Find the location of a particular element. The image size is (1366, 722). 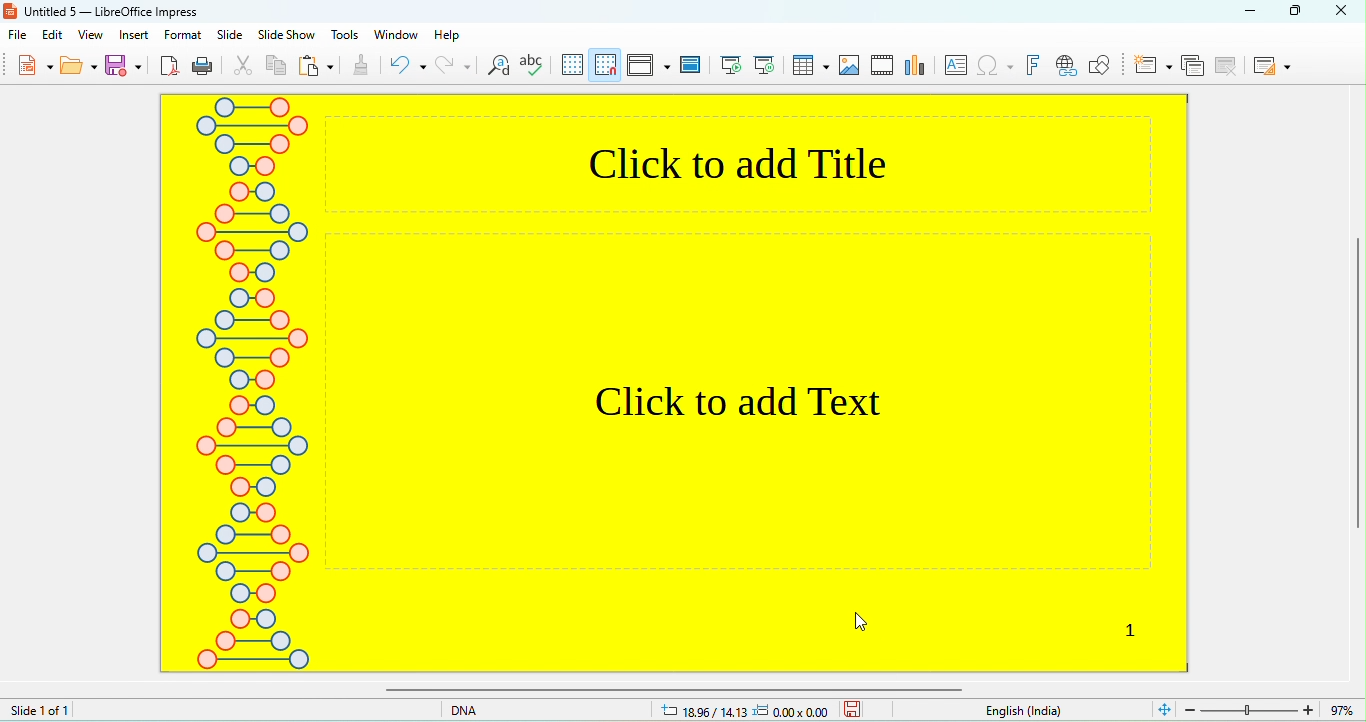

help is located at coordinates (448, 35).